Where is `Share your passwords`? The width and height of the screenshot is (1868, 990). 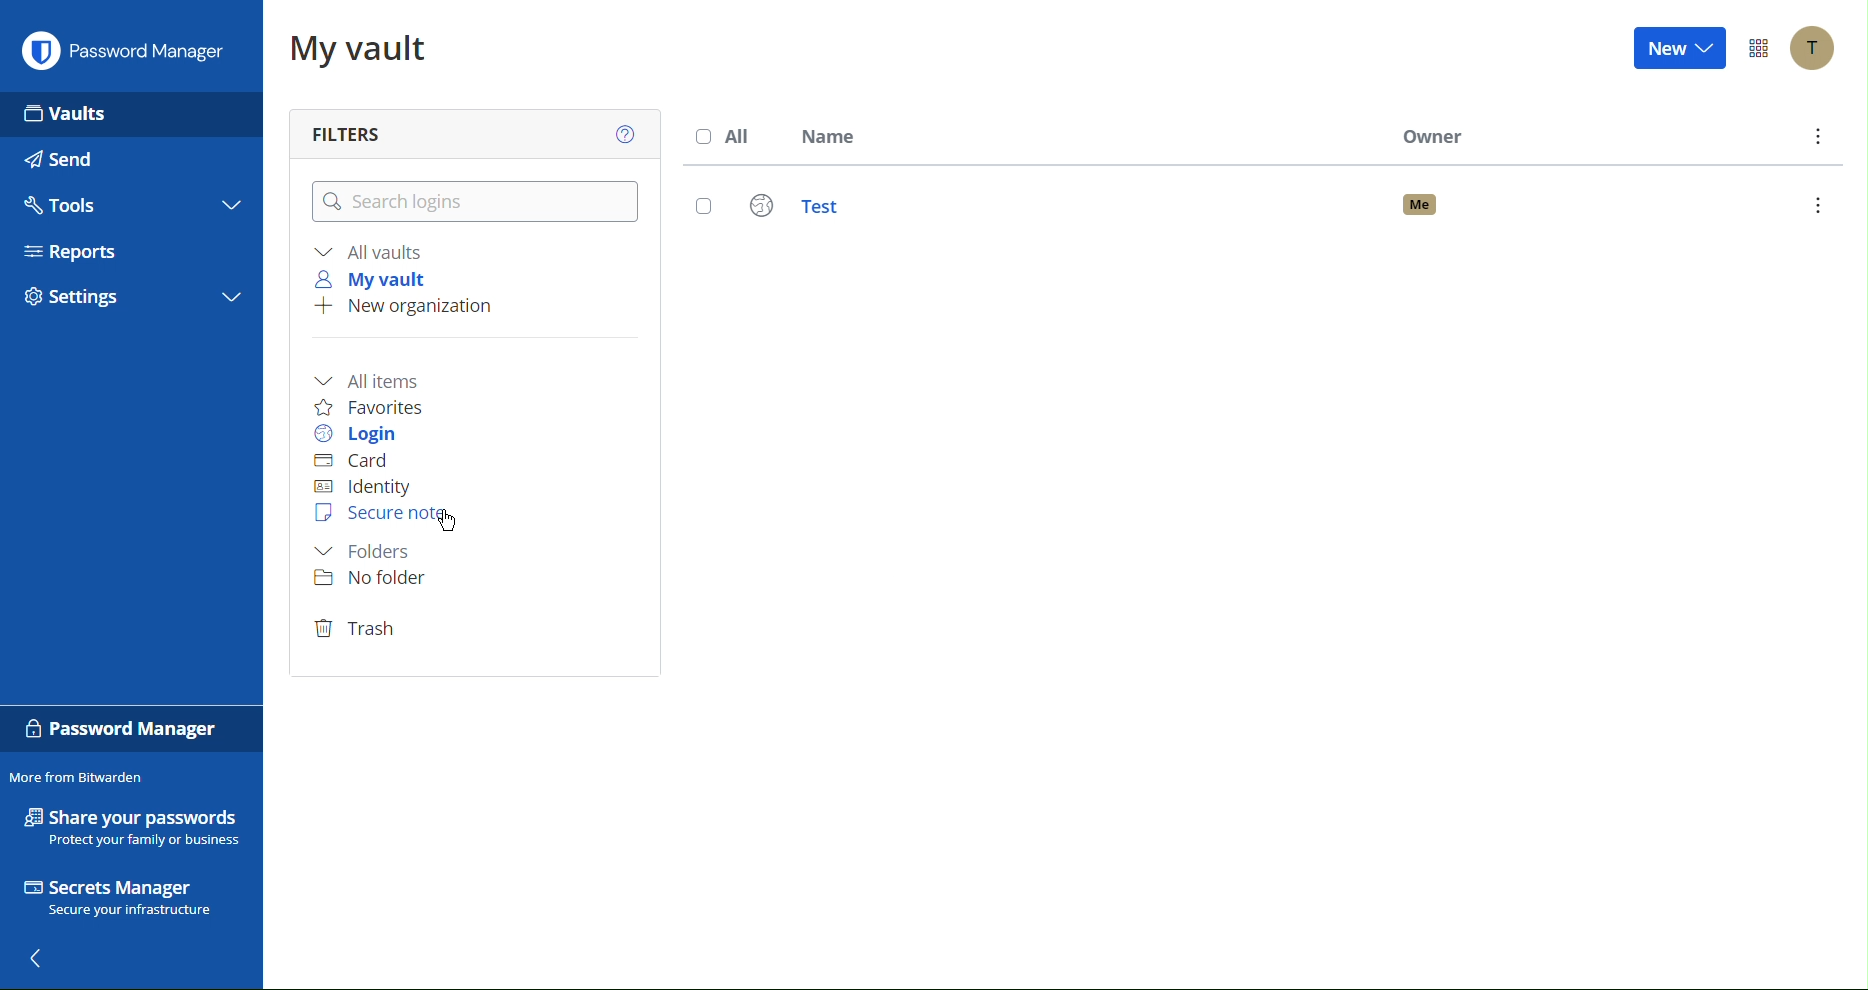
Share your passwords is located at coordinates (131, 826).